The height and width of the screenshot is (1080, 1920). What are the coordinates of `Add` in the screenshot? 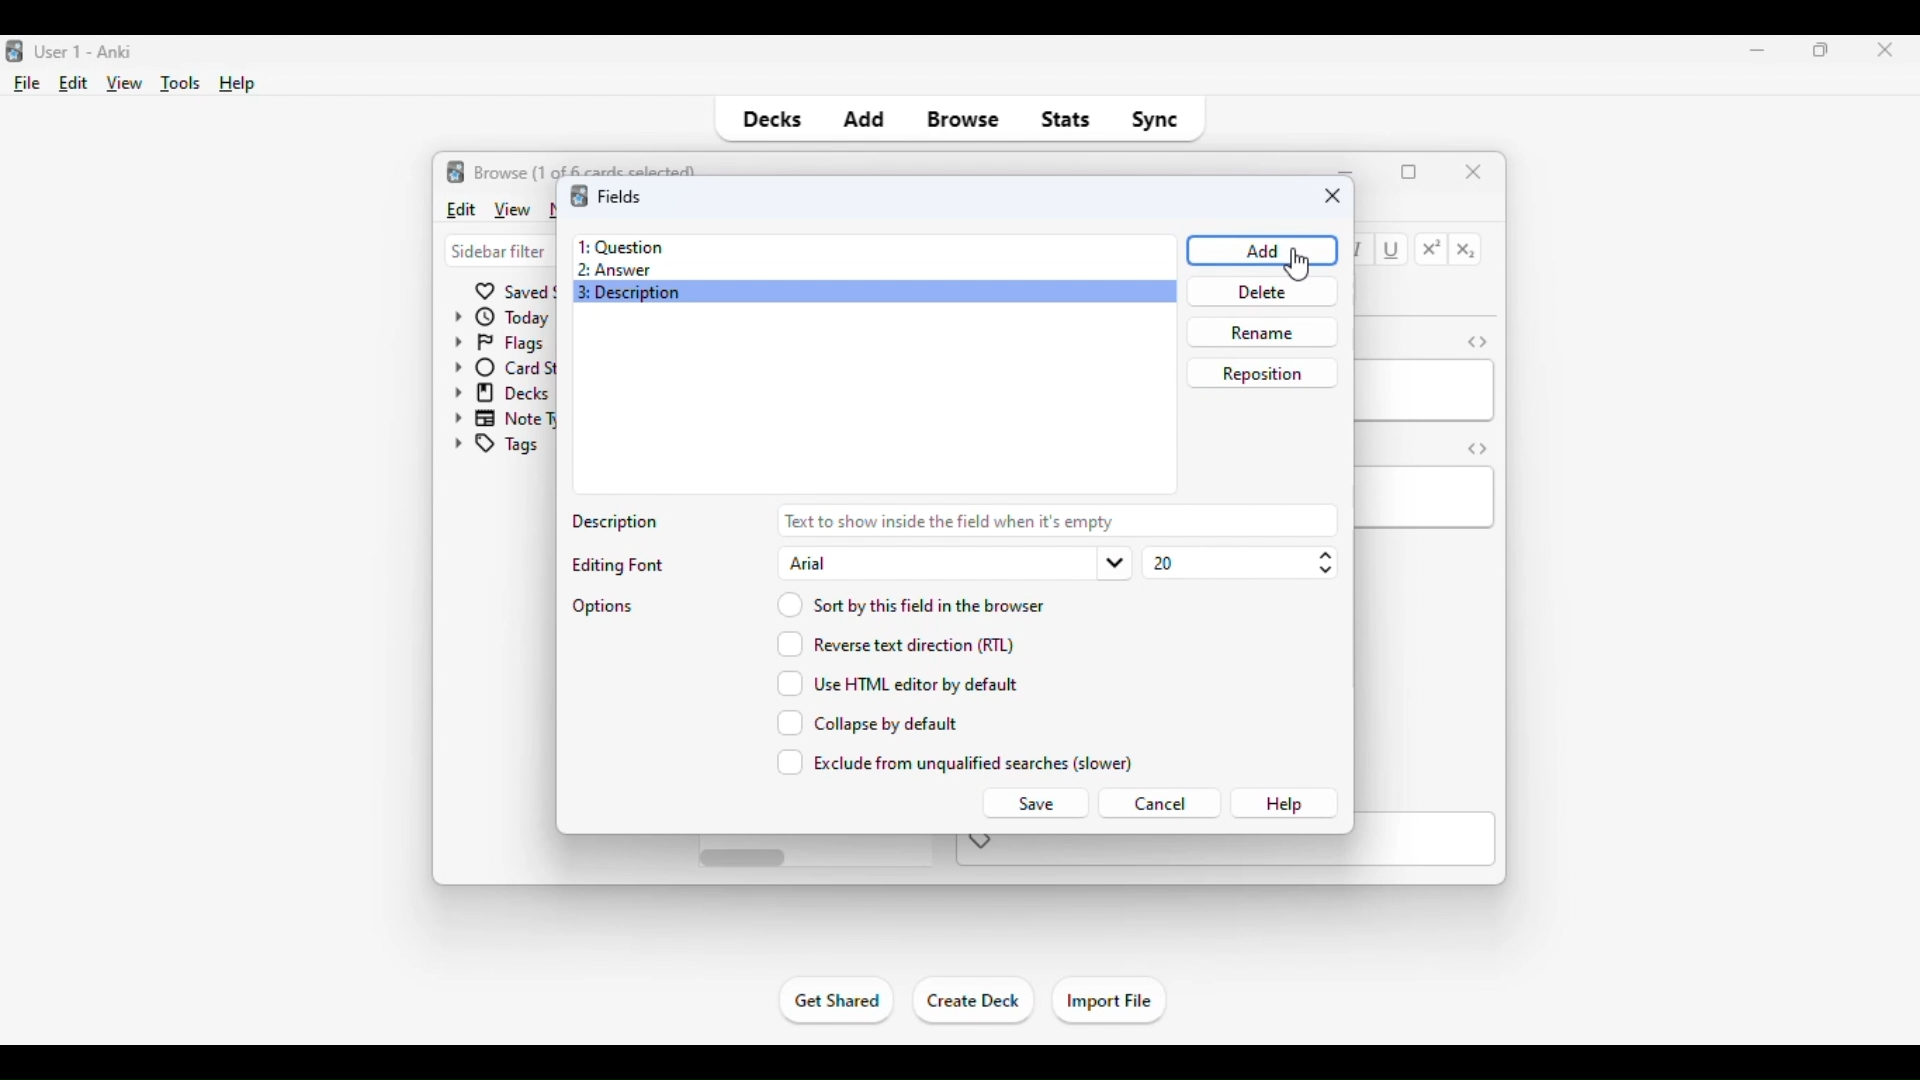 It's located at (1260, 250).